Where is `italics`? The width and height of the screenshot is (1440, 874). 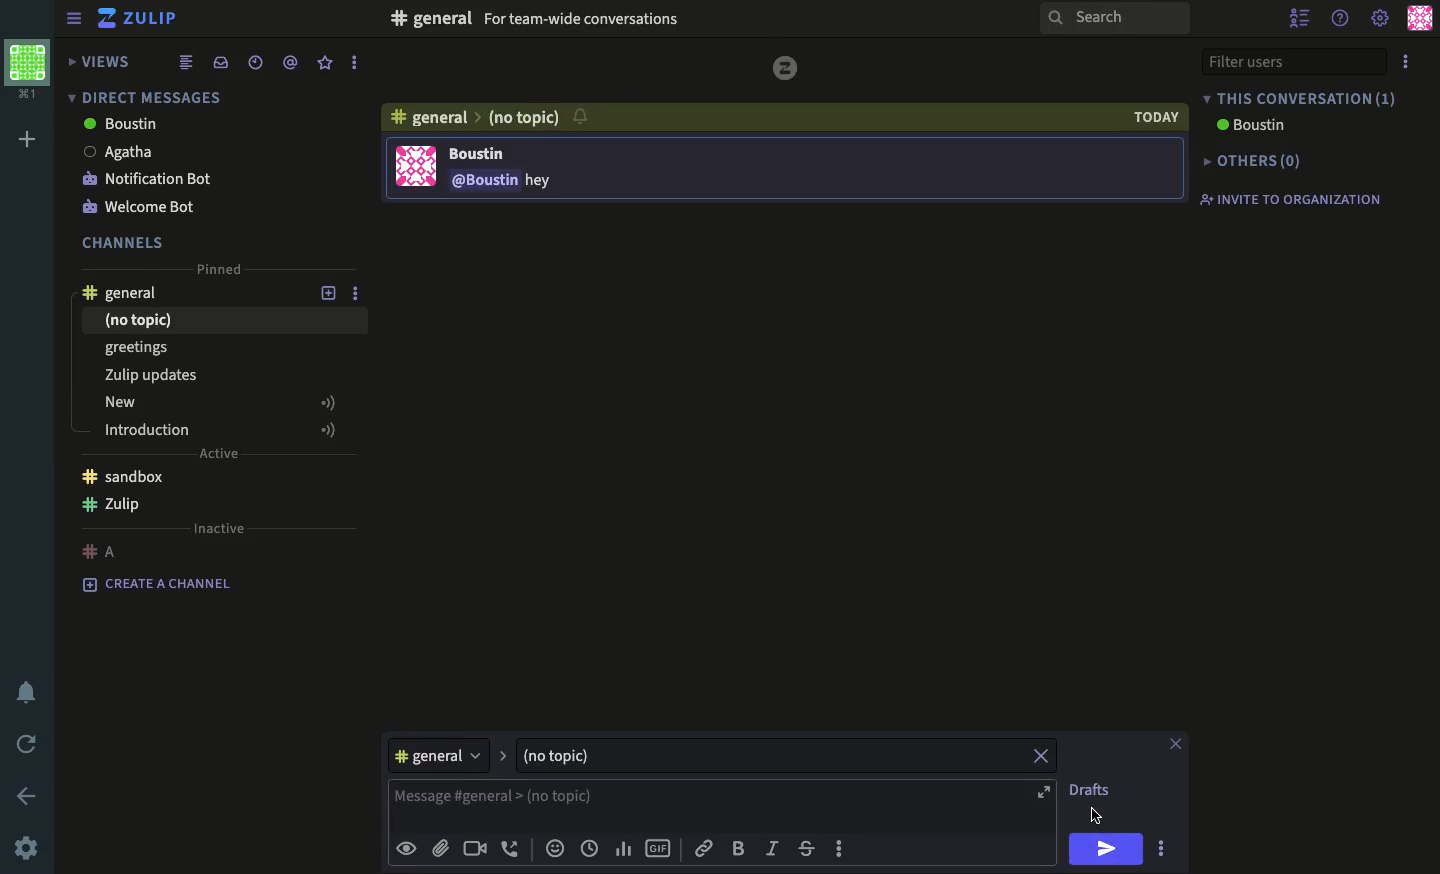 italics is located at coordinates (772, 849).